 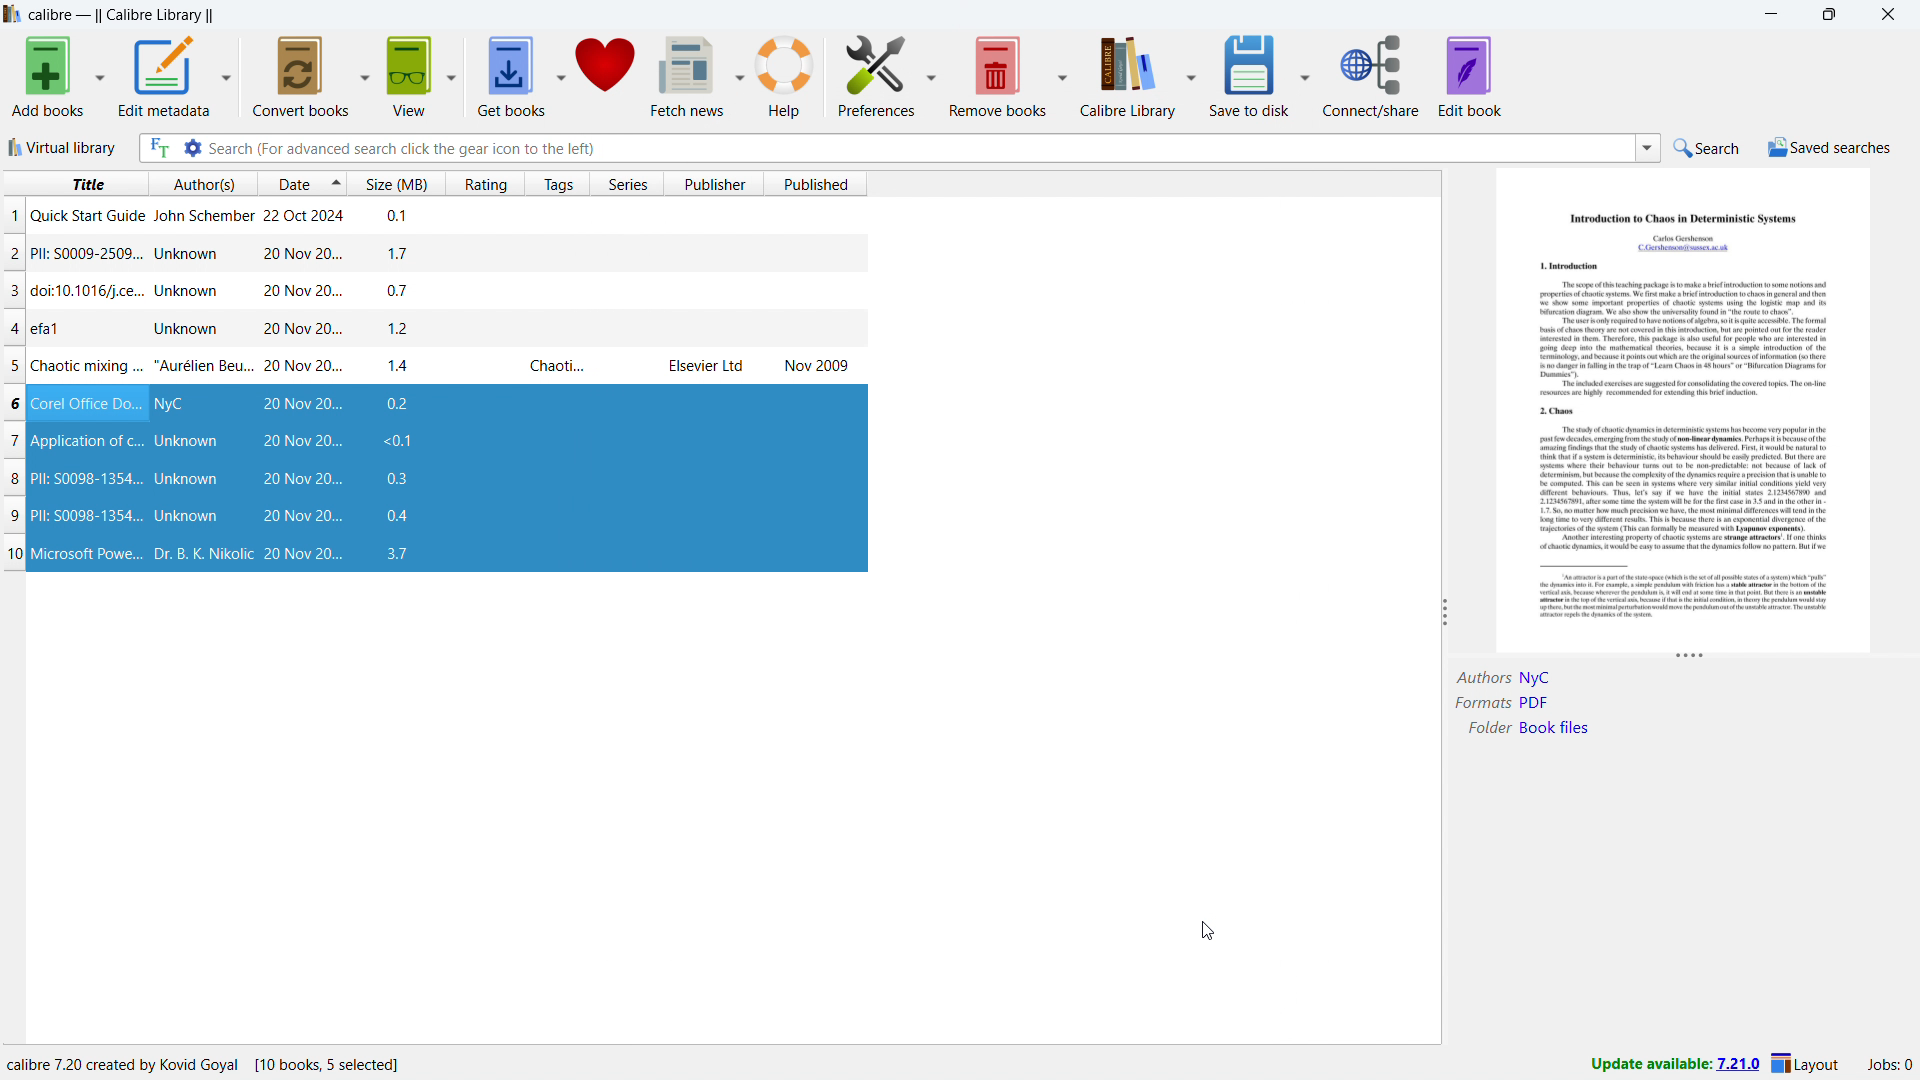 What do you see at coordinates (998, 78) in the screenshot?
I see `remove books` at bounding box center [998, 78].